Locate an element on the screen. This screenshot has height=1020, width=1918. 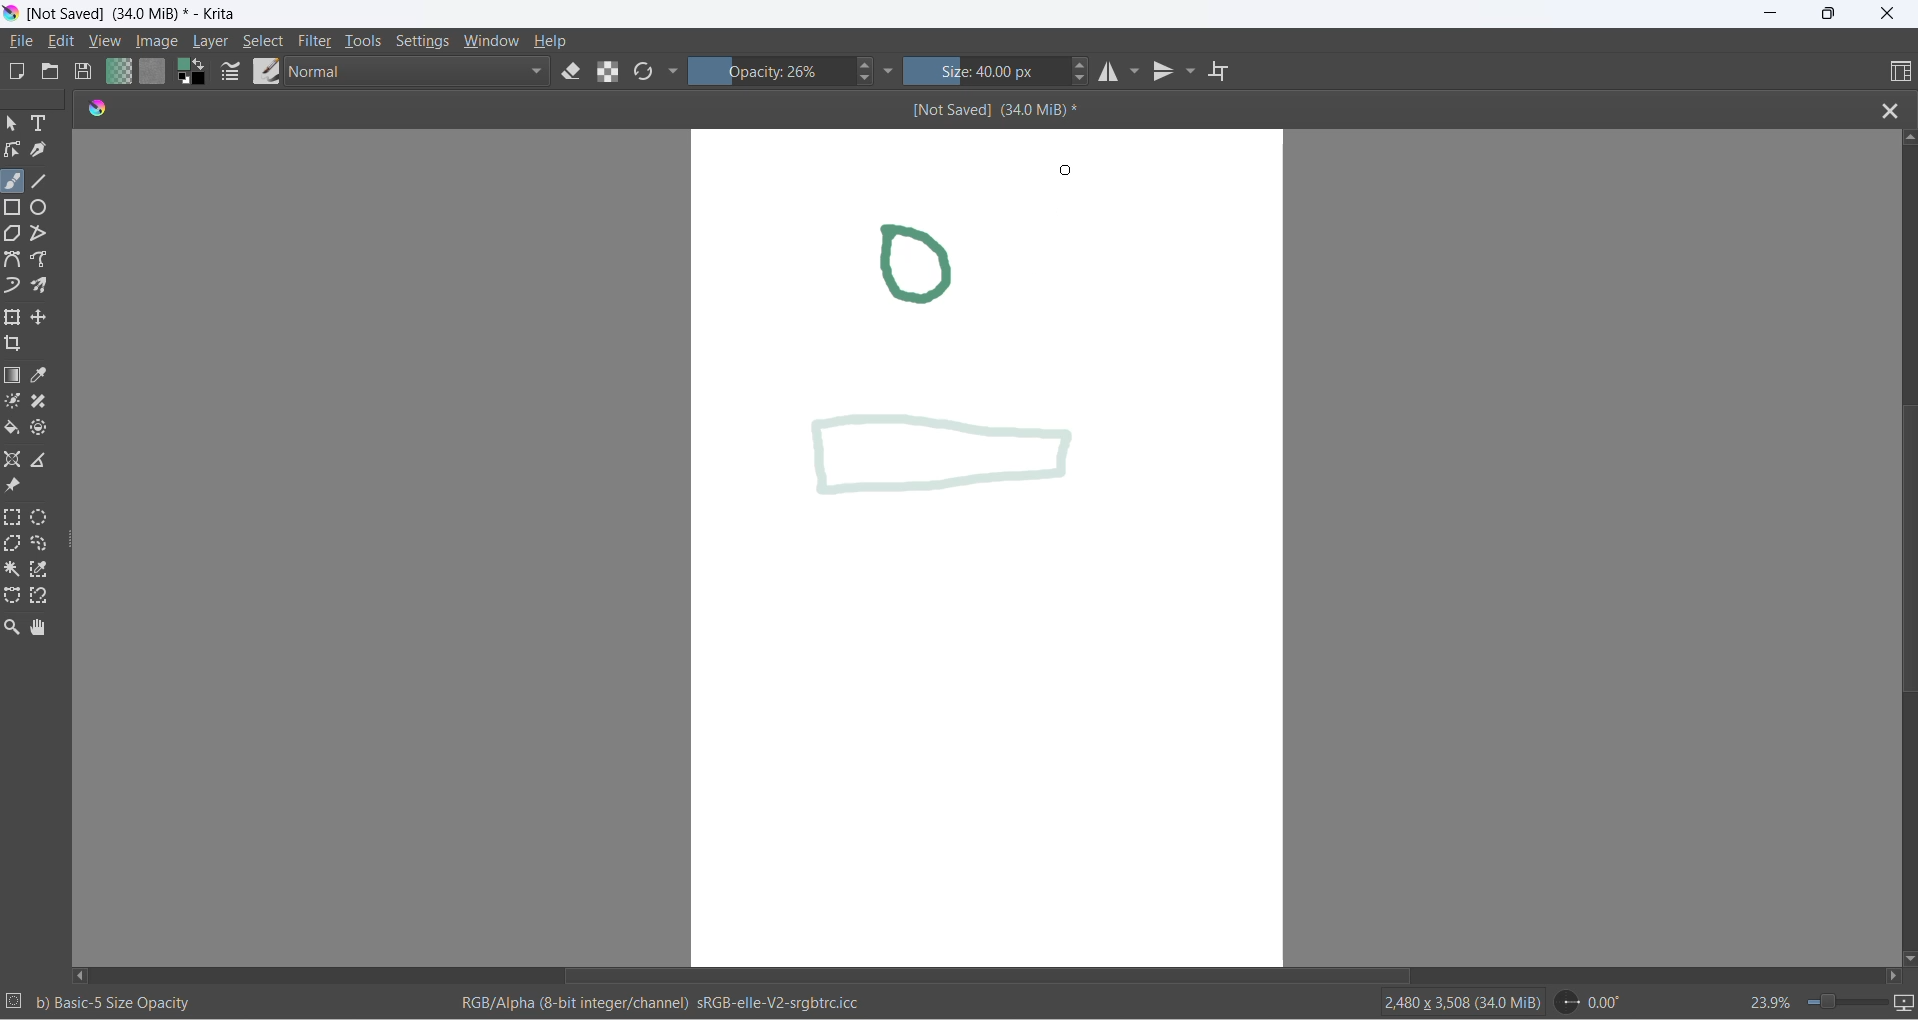
edit is located at coordinates (63, 40).